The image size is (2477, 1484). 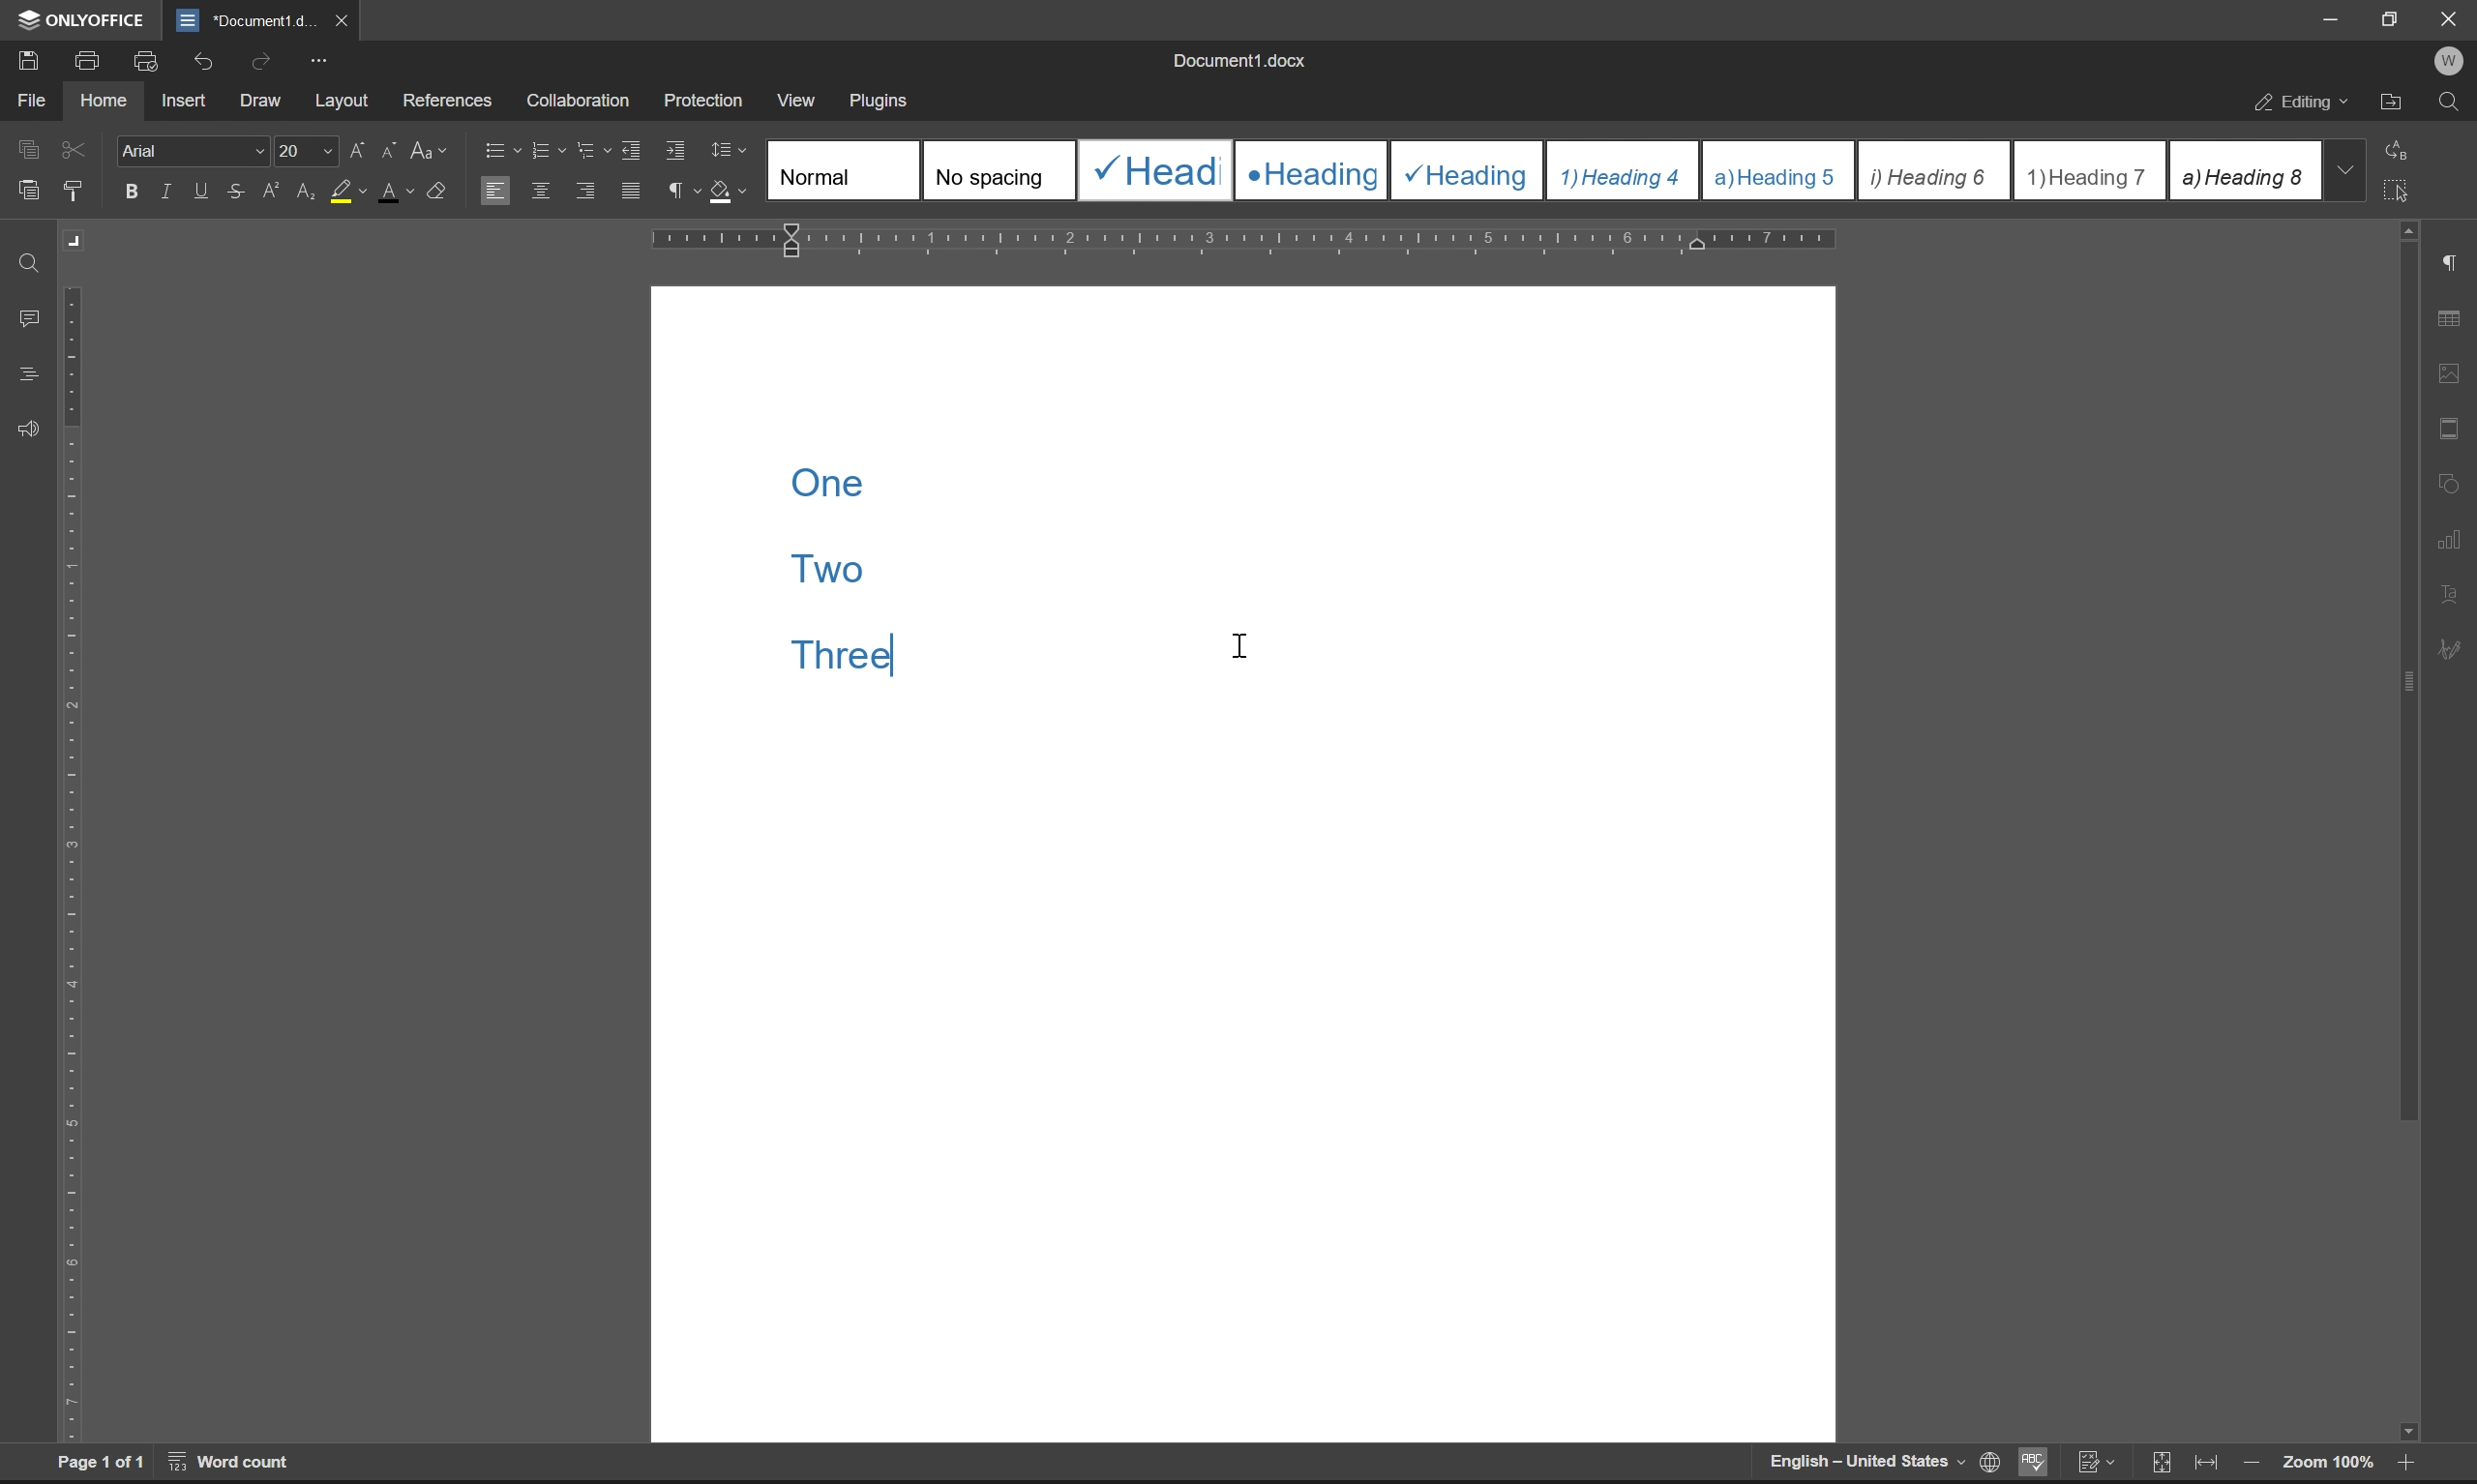 I want to click on Heading 5, so click(x=1779, y=170).